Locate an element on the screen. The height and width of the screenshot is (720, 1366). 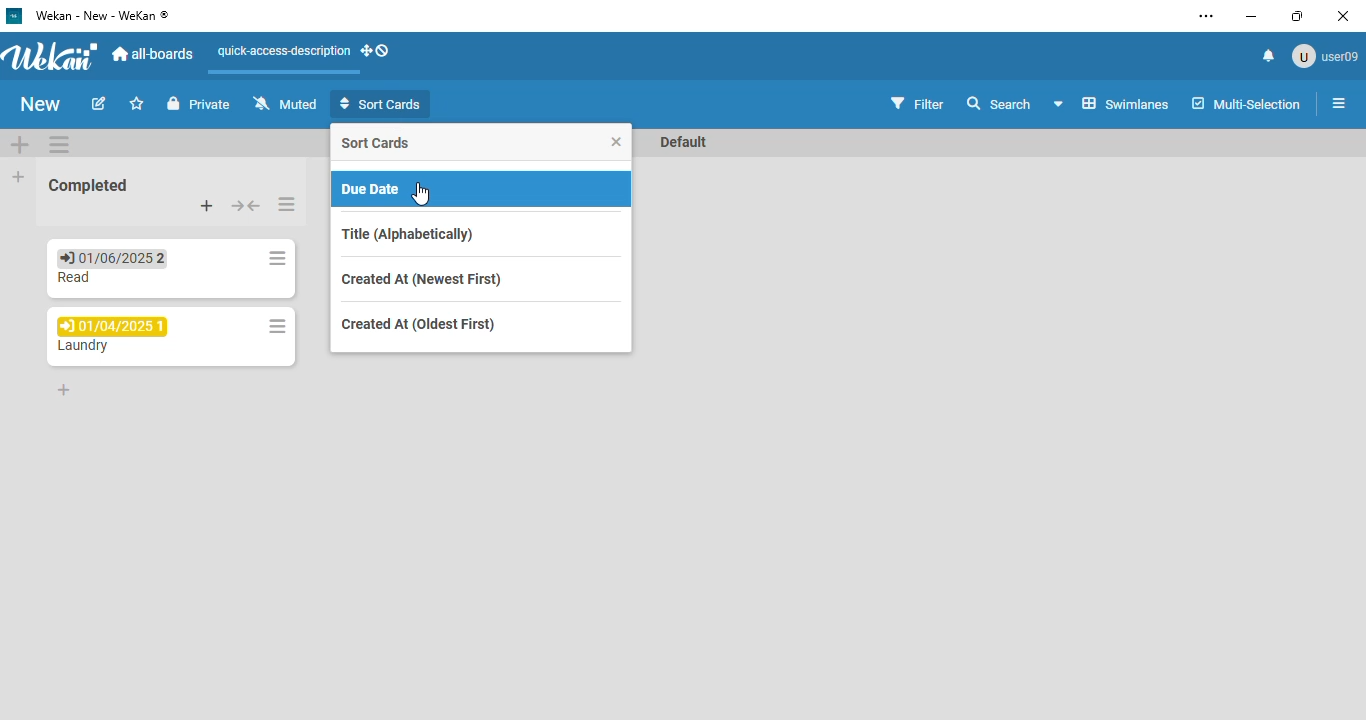
click to star this board is located at coordinates (137, 103).